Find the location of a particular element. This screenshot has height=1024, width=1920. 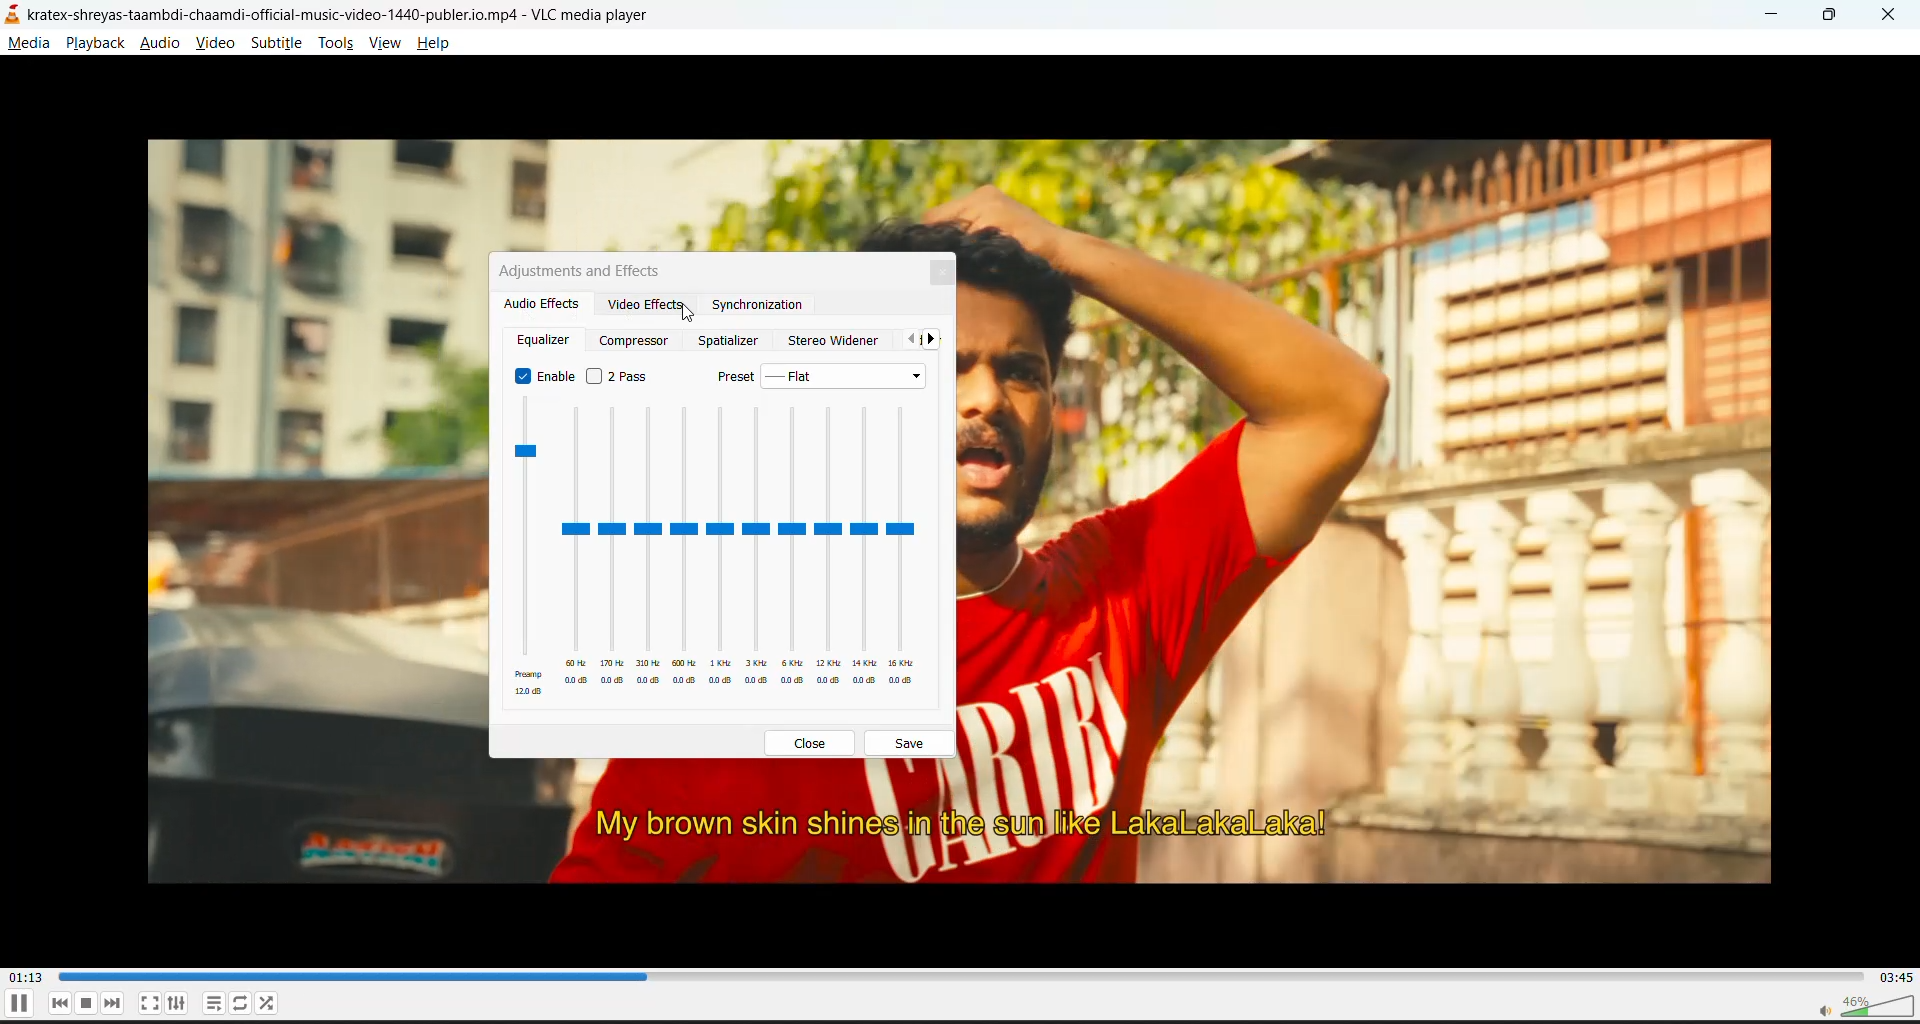

maximize is located at coordinates (1836, 17).